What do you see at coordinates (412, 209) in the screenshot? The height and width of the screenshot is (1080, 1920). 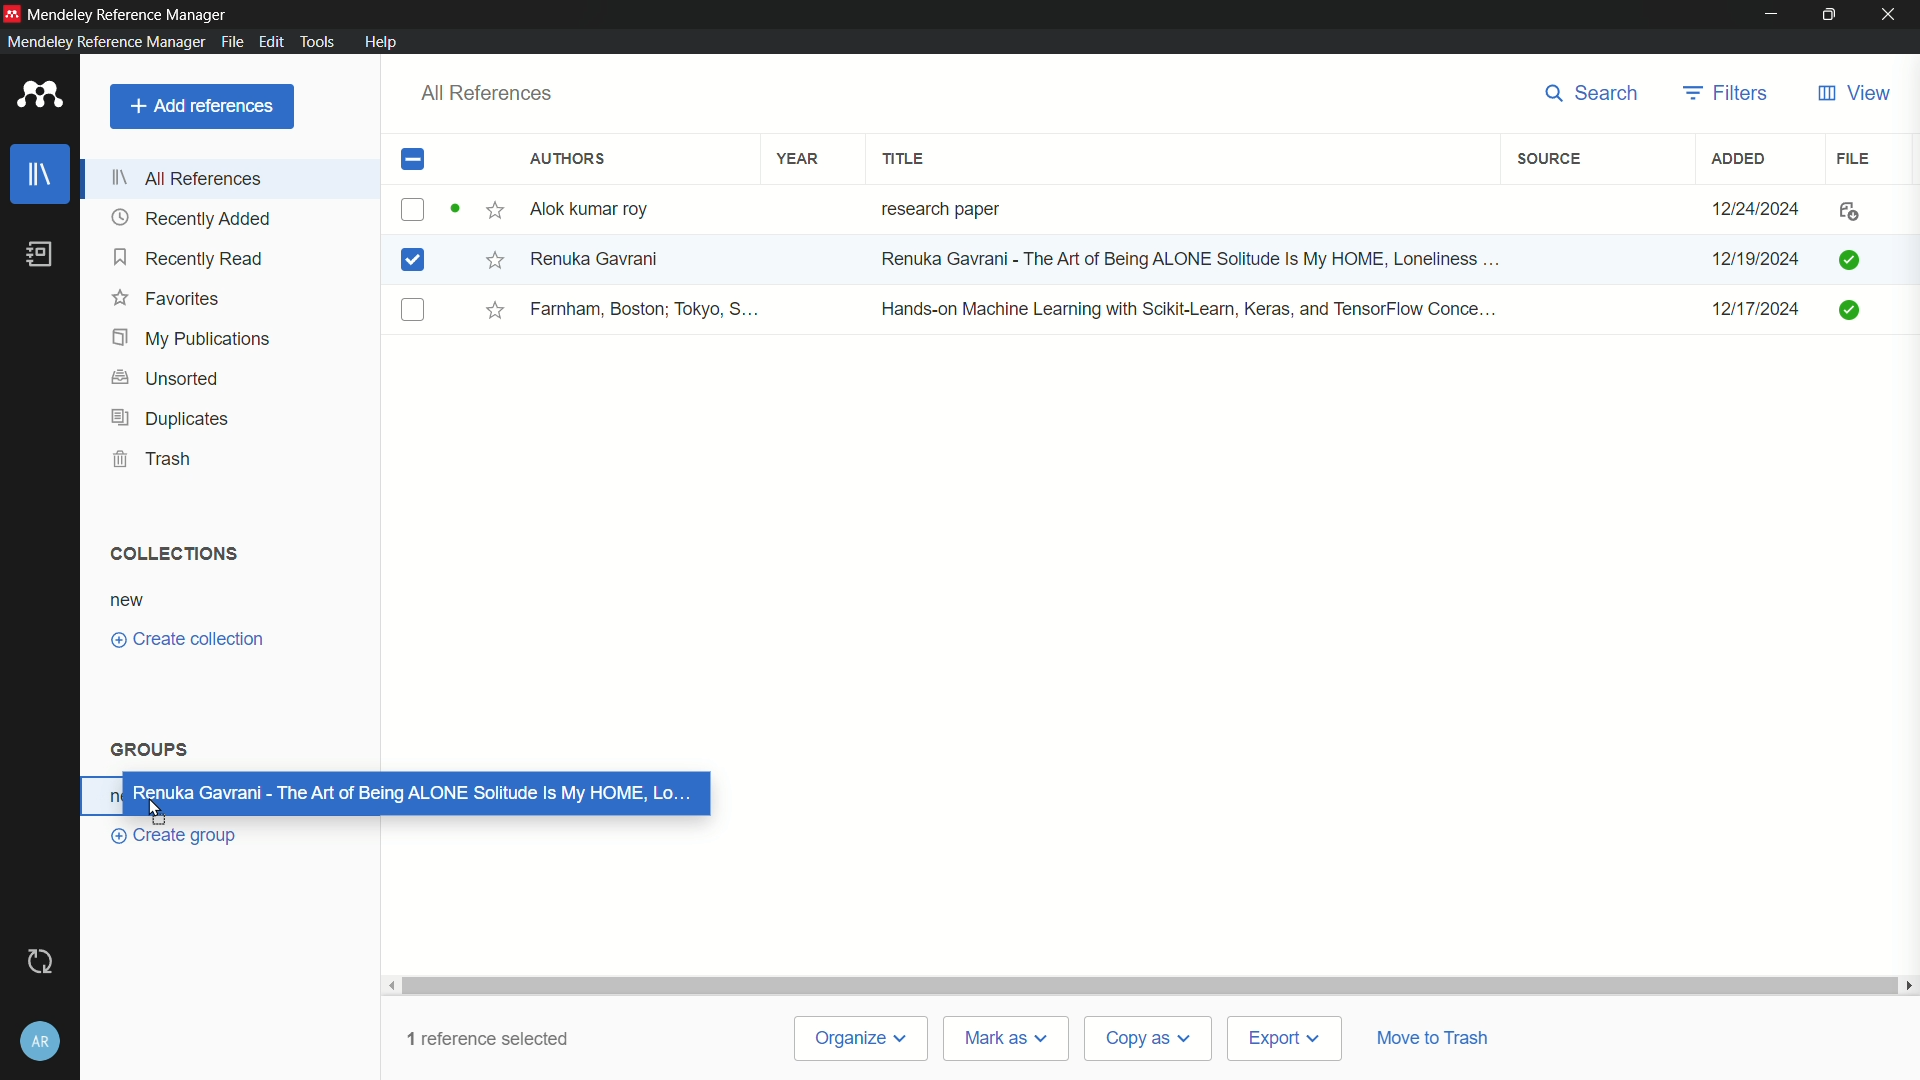 I see `book-1` at bounding box center [412, 209].